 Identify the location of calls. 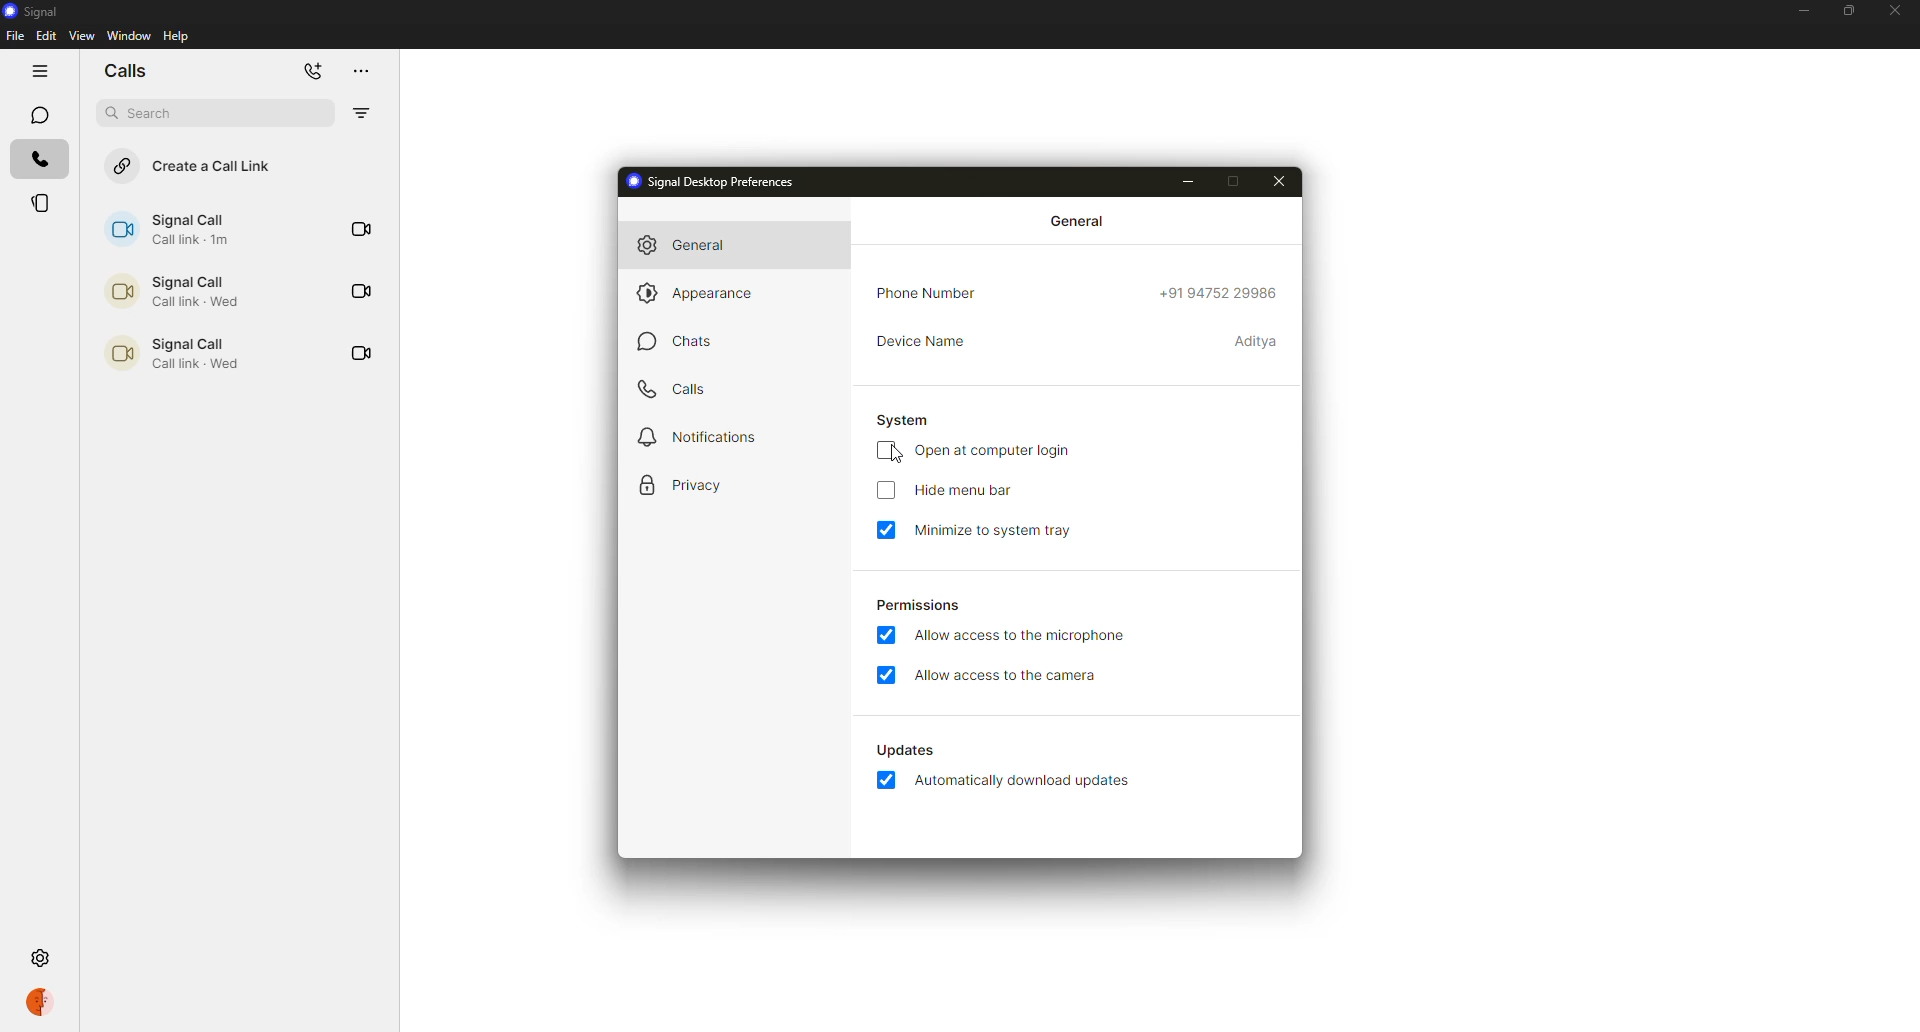
(673, 388).